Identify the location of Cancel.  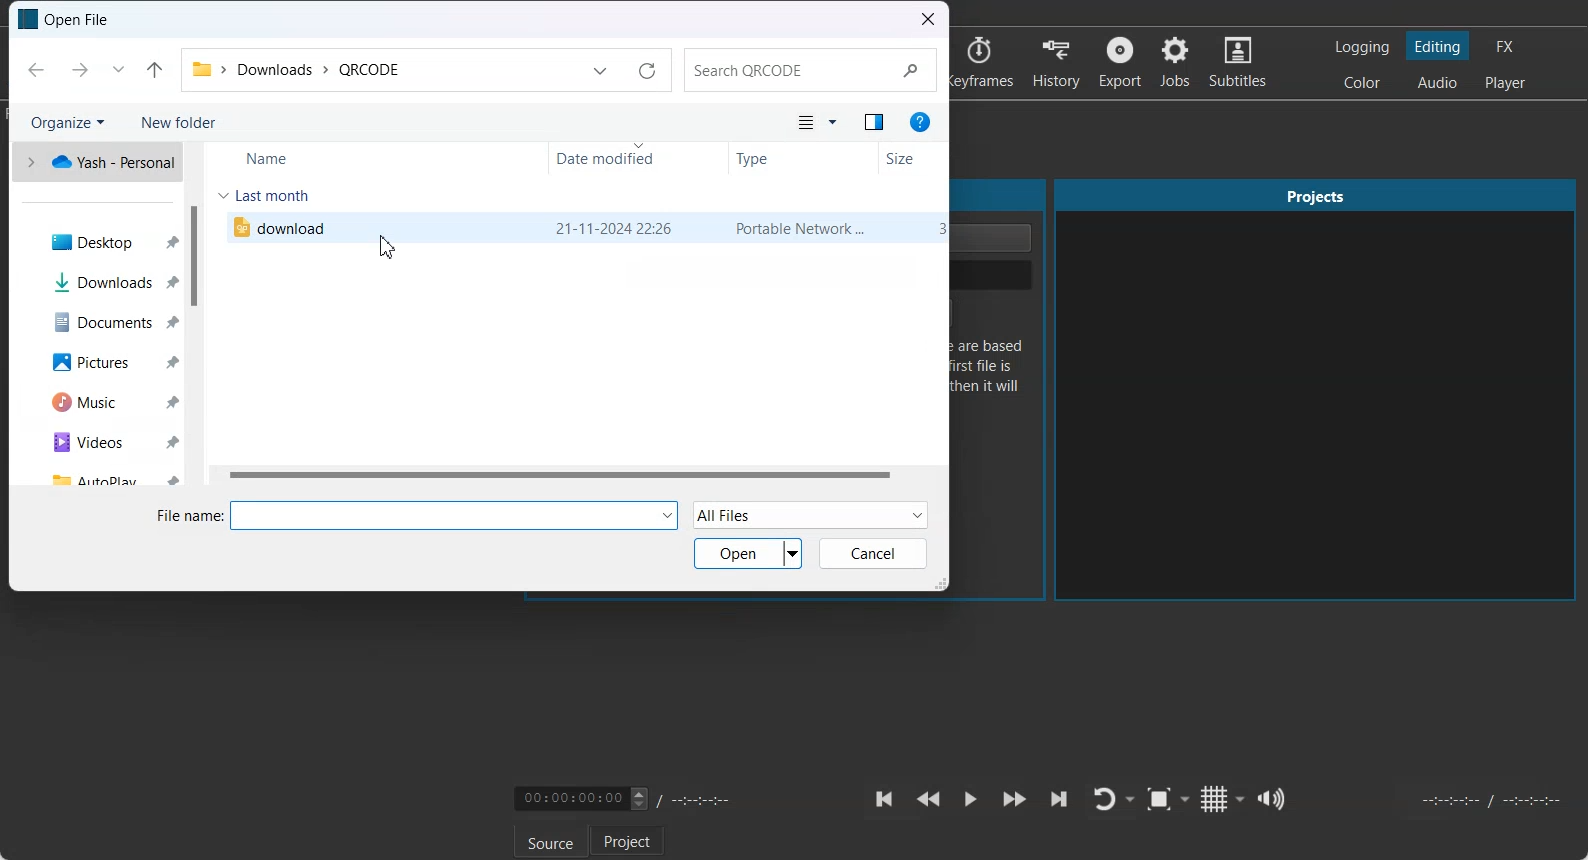
(875, 553).